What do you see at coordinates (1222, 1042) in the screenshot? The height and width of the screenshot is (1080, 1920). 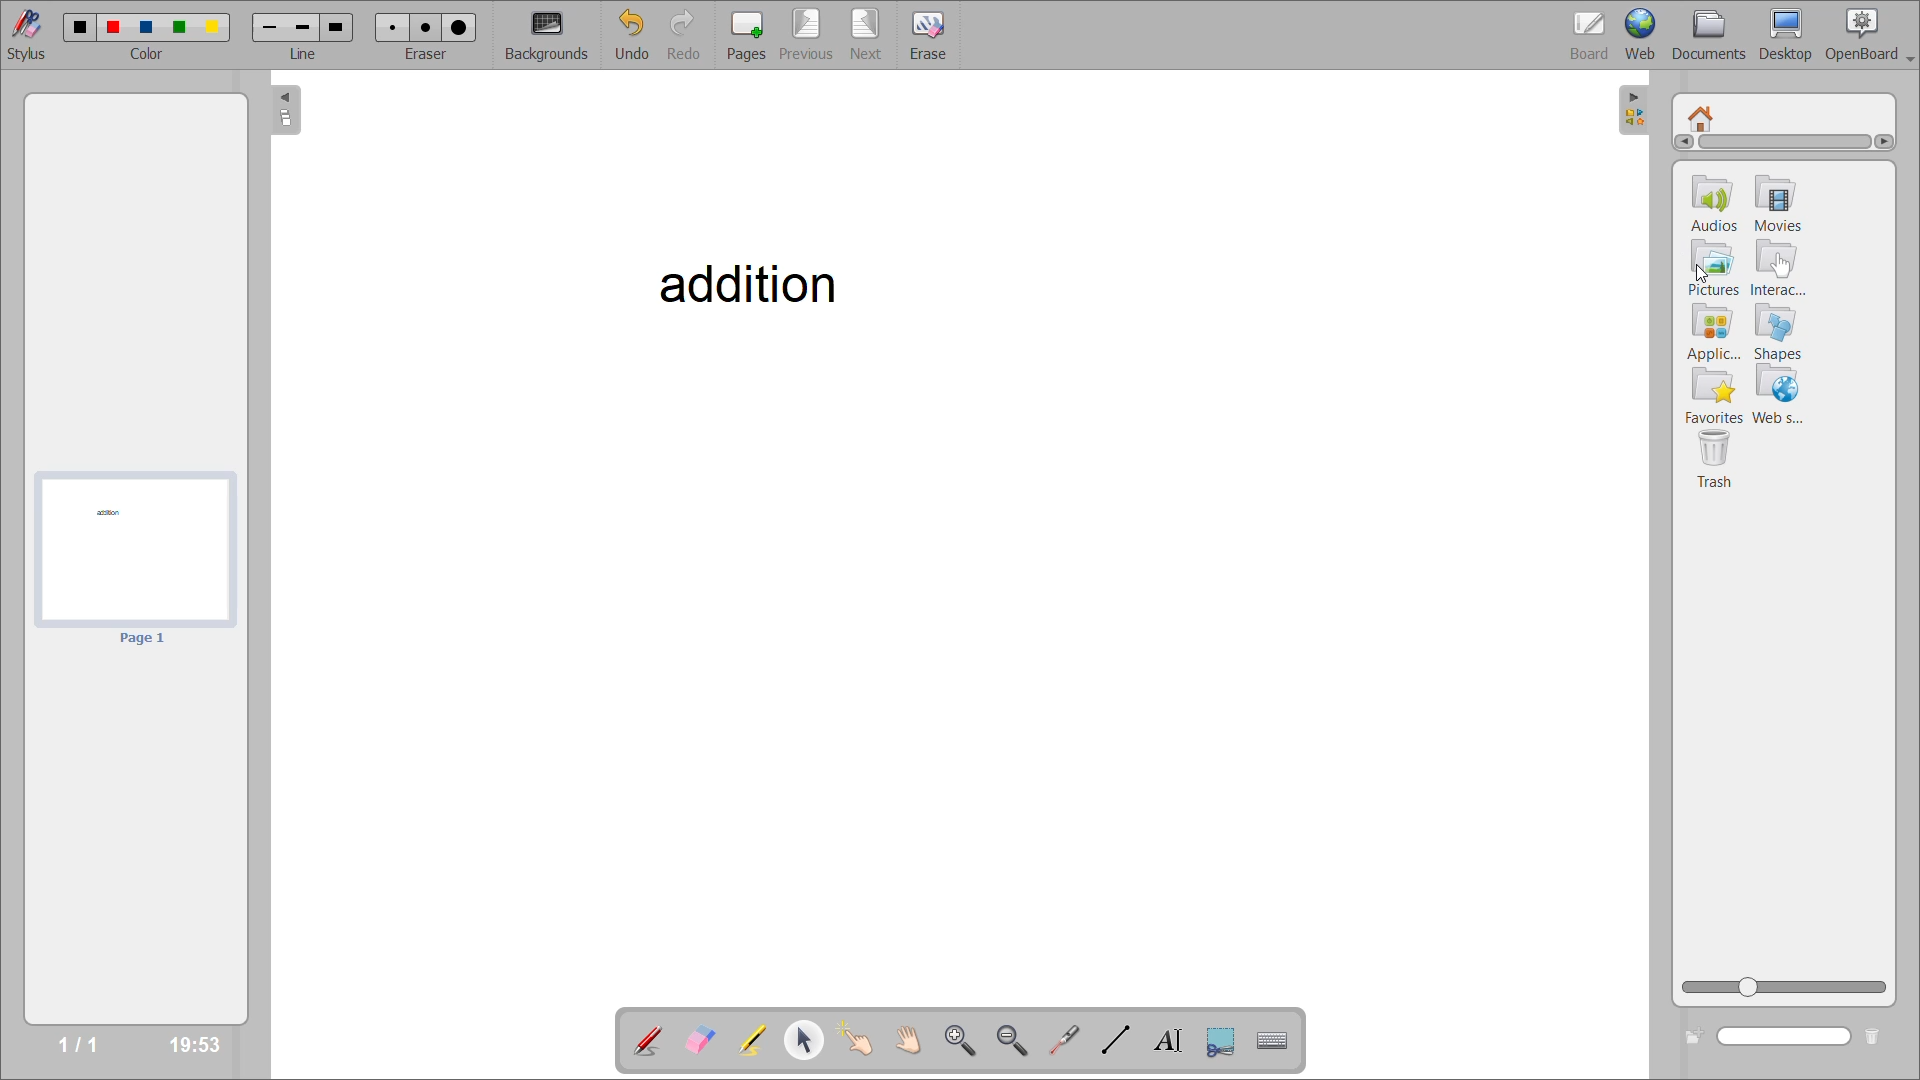 I see `capture part of the screen` at bounding box center [1222, 1042].